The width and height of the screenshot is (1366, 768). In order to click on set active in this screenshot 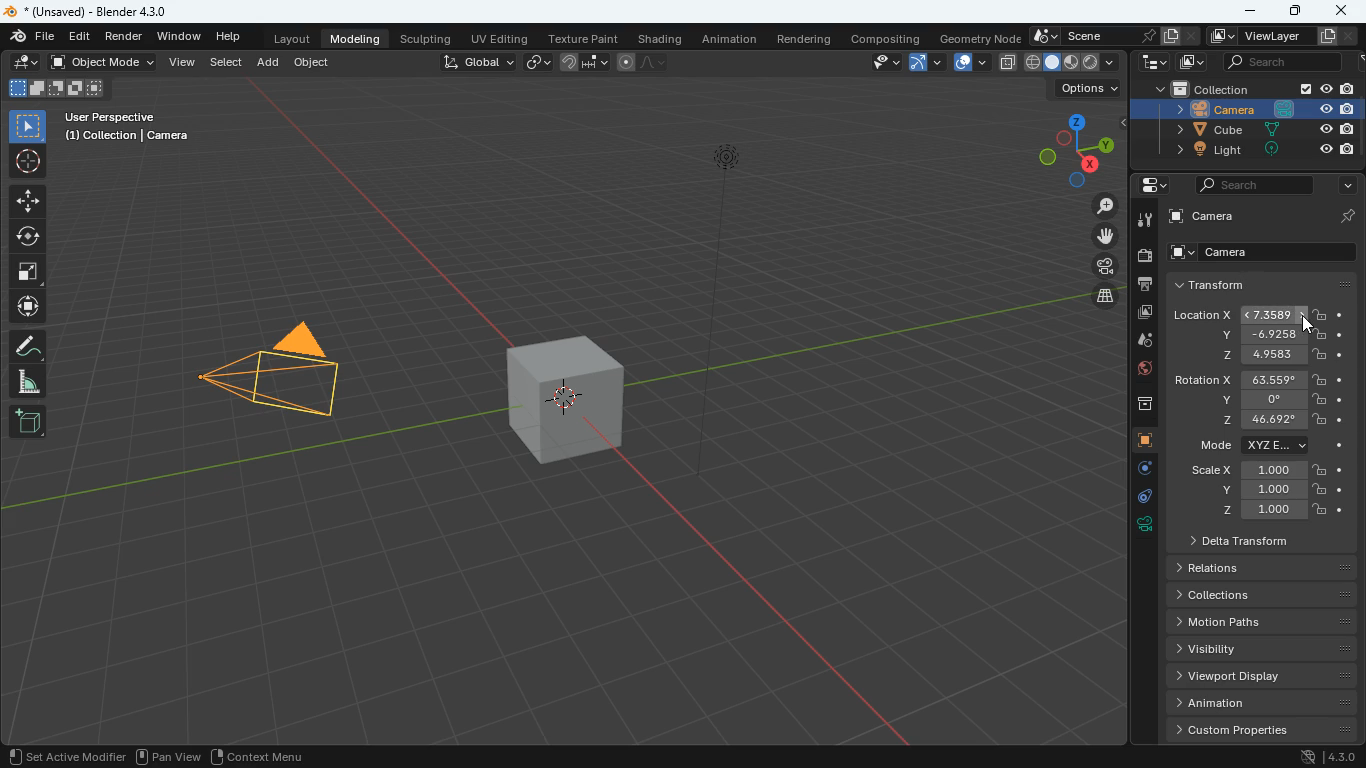, I will do `click(67, 756)`.